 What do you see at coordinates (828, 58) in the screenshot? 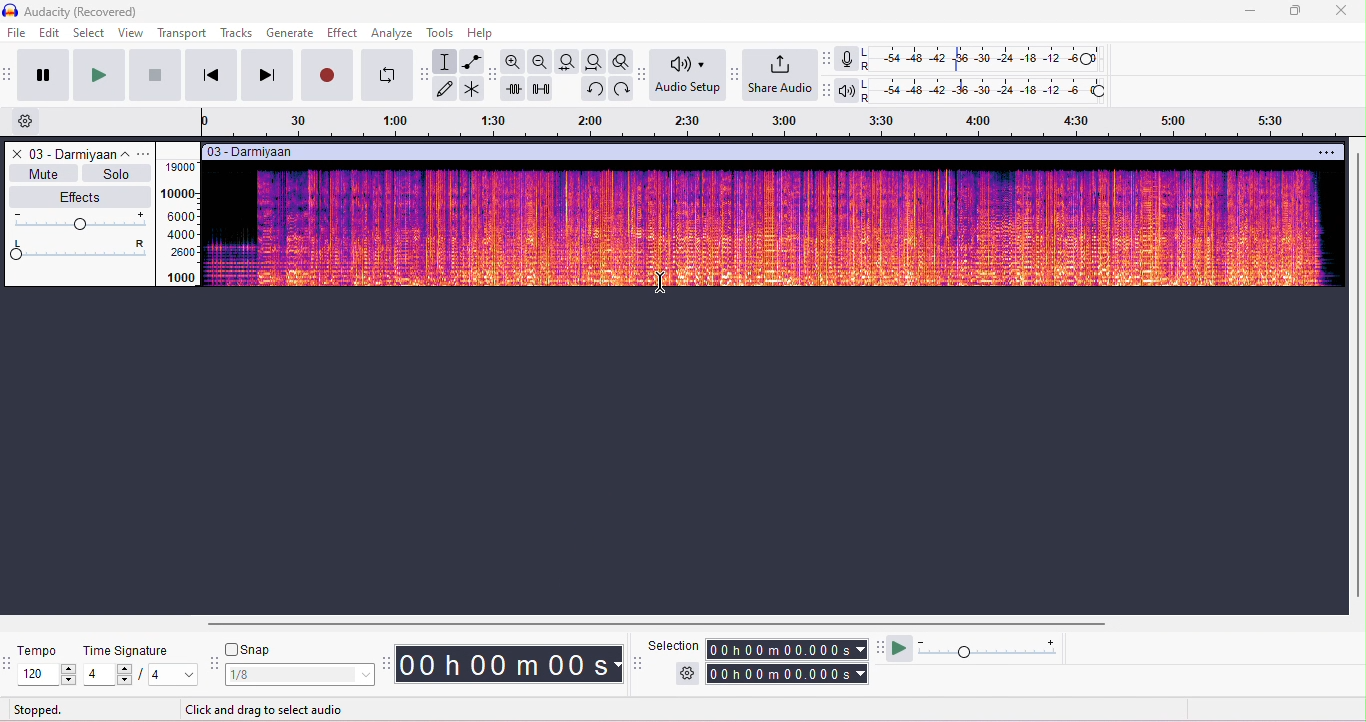
I see `recording meter tool bar` at bounding box center [828, 58].